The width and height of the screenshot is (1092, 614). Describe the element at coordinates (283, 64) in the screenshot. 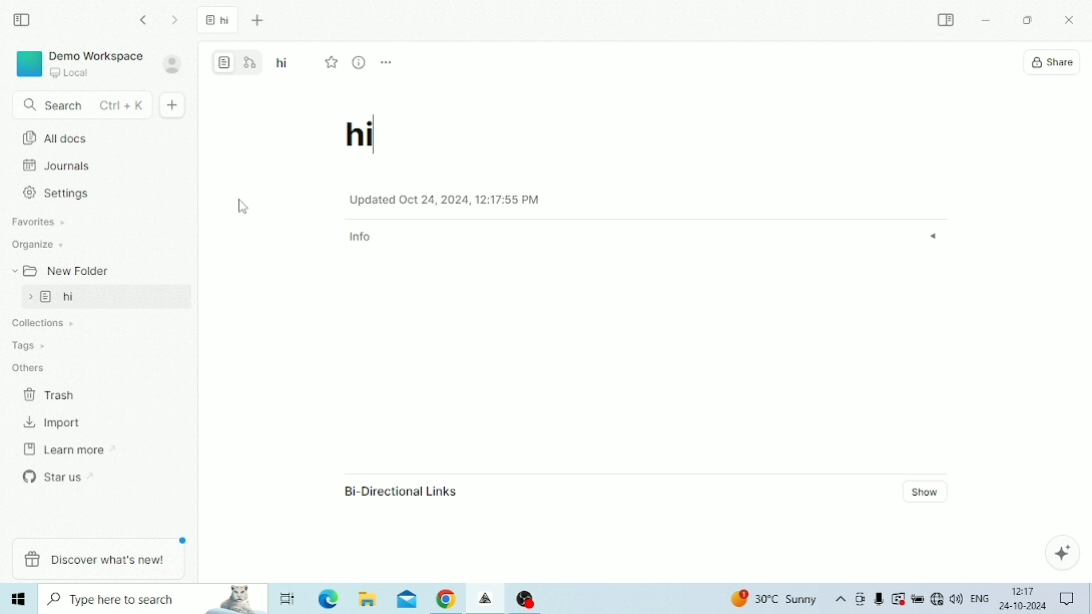

I see `hi` at that location.